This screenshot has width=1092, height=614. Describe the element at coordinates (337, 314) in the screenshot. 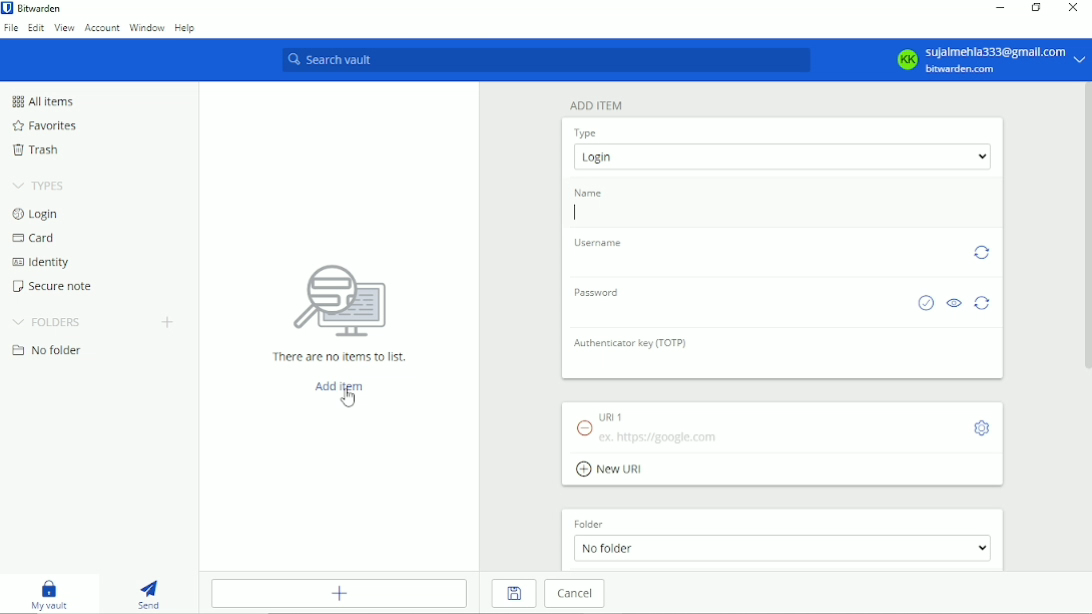

I see `There are no items to list` at that location.